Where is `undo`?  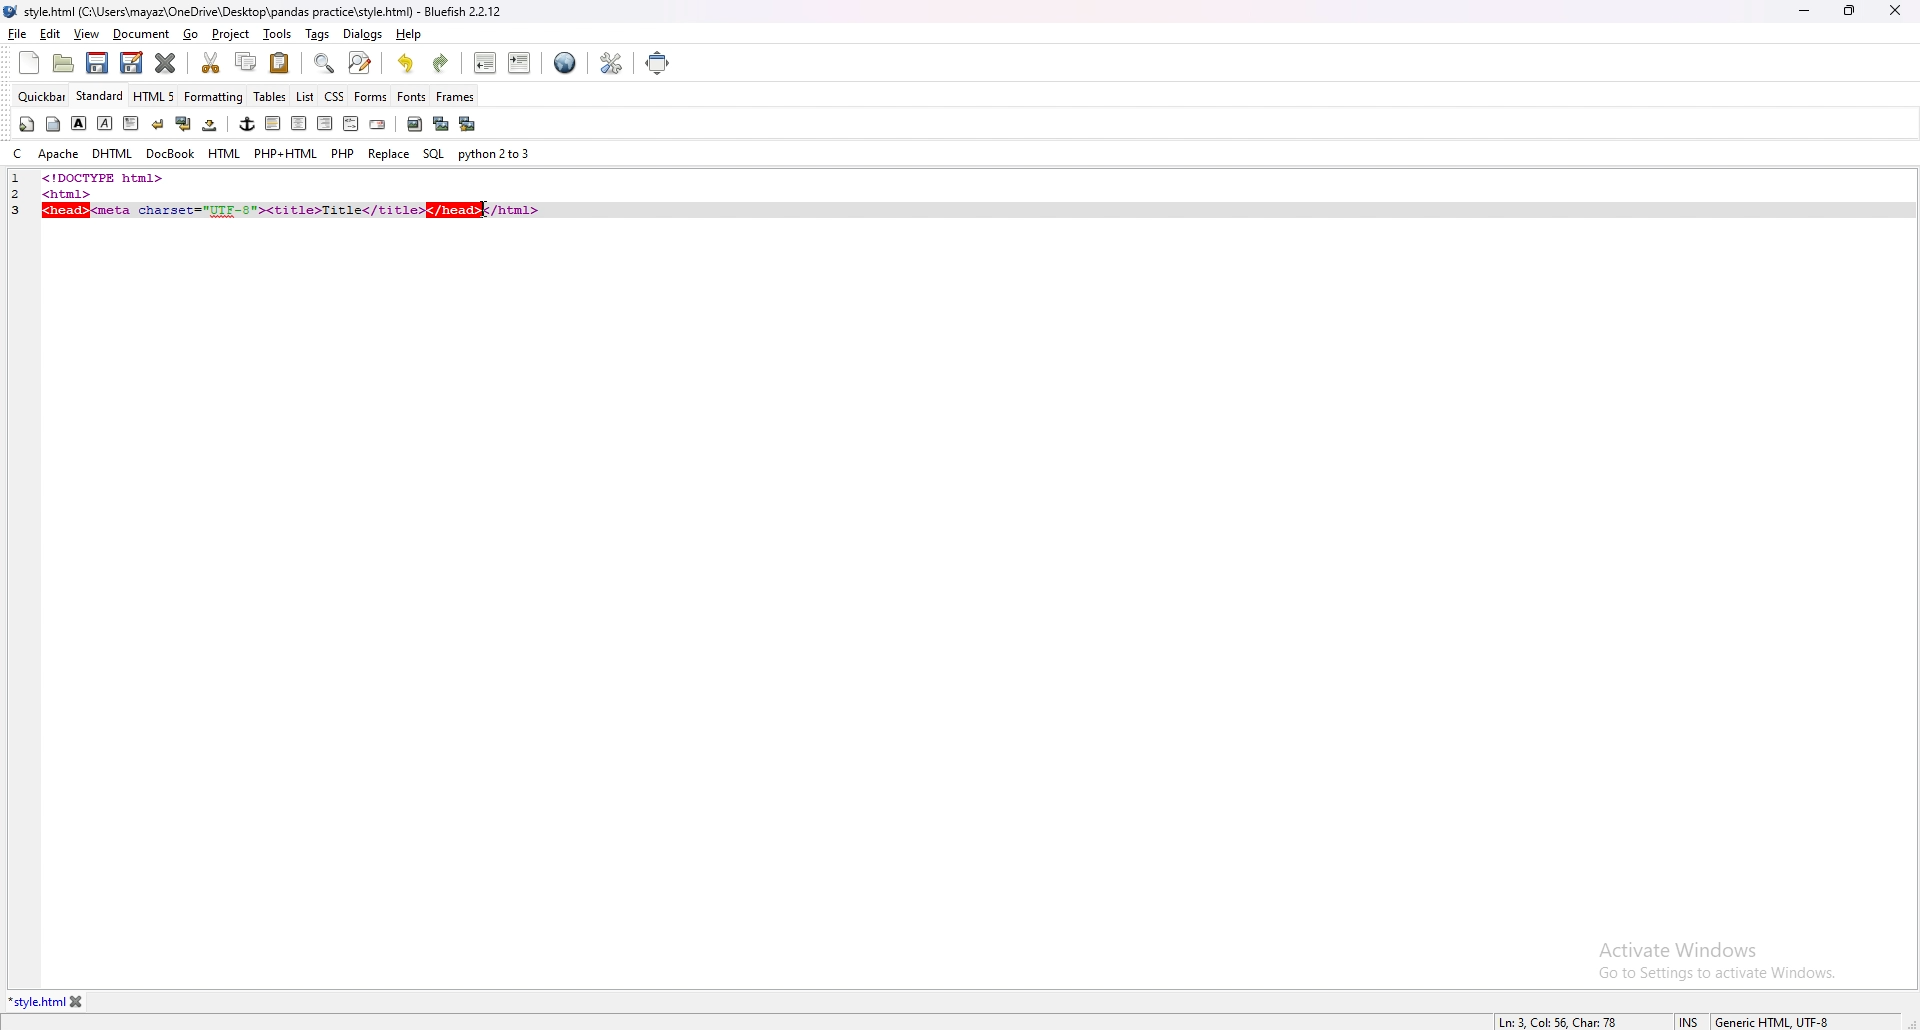
undo is located at coordinates (407, 63).